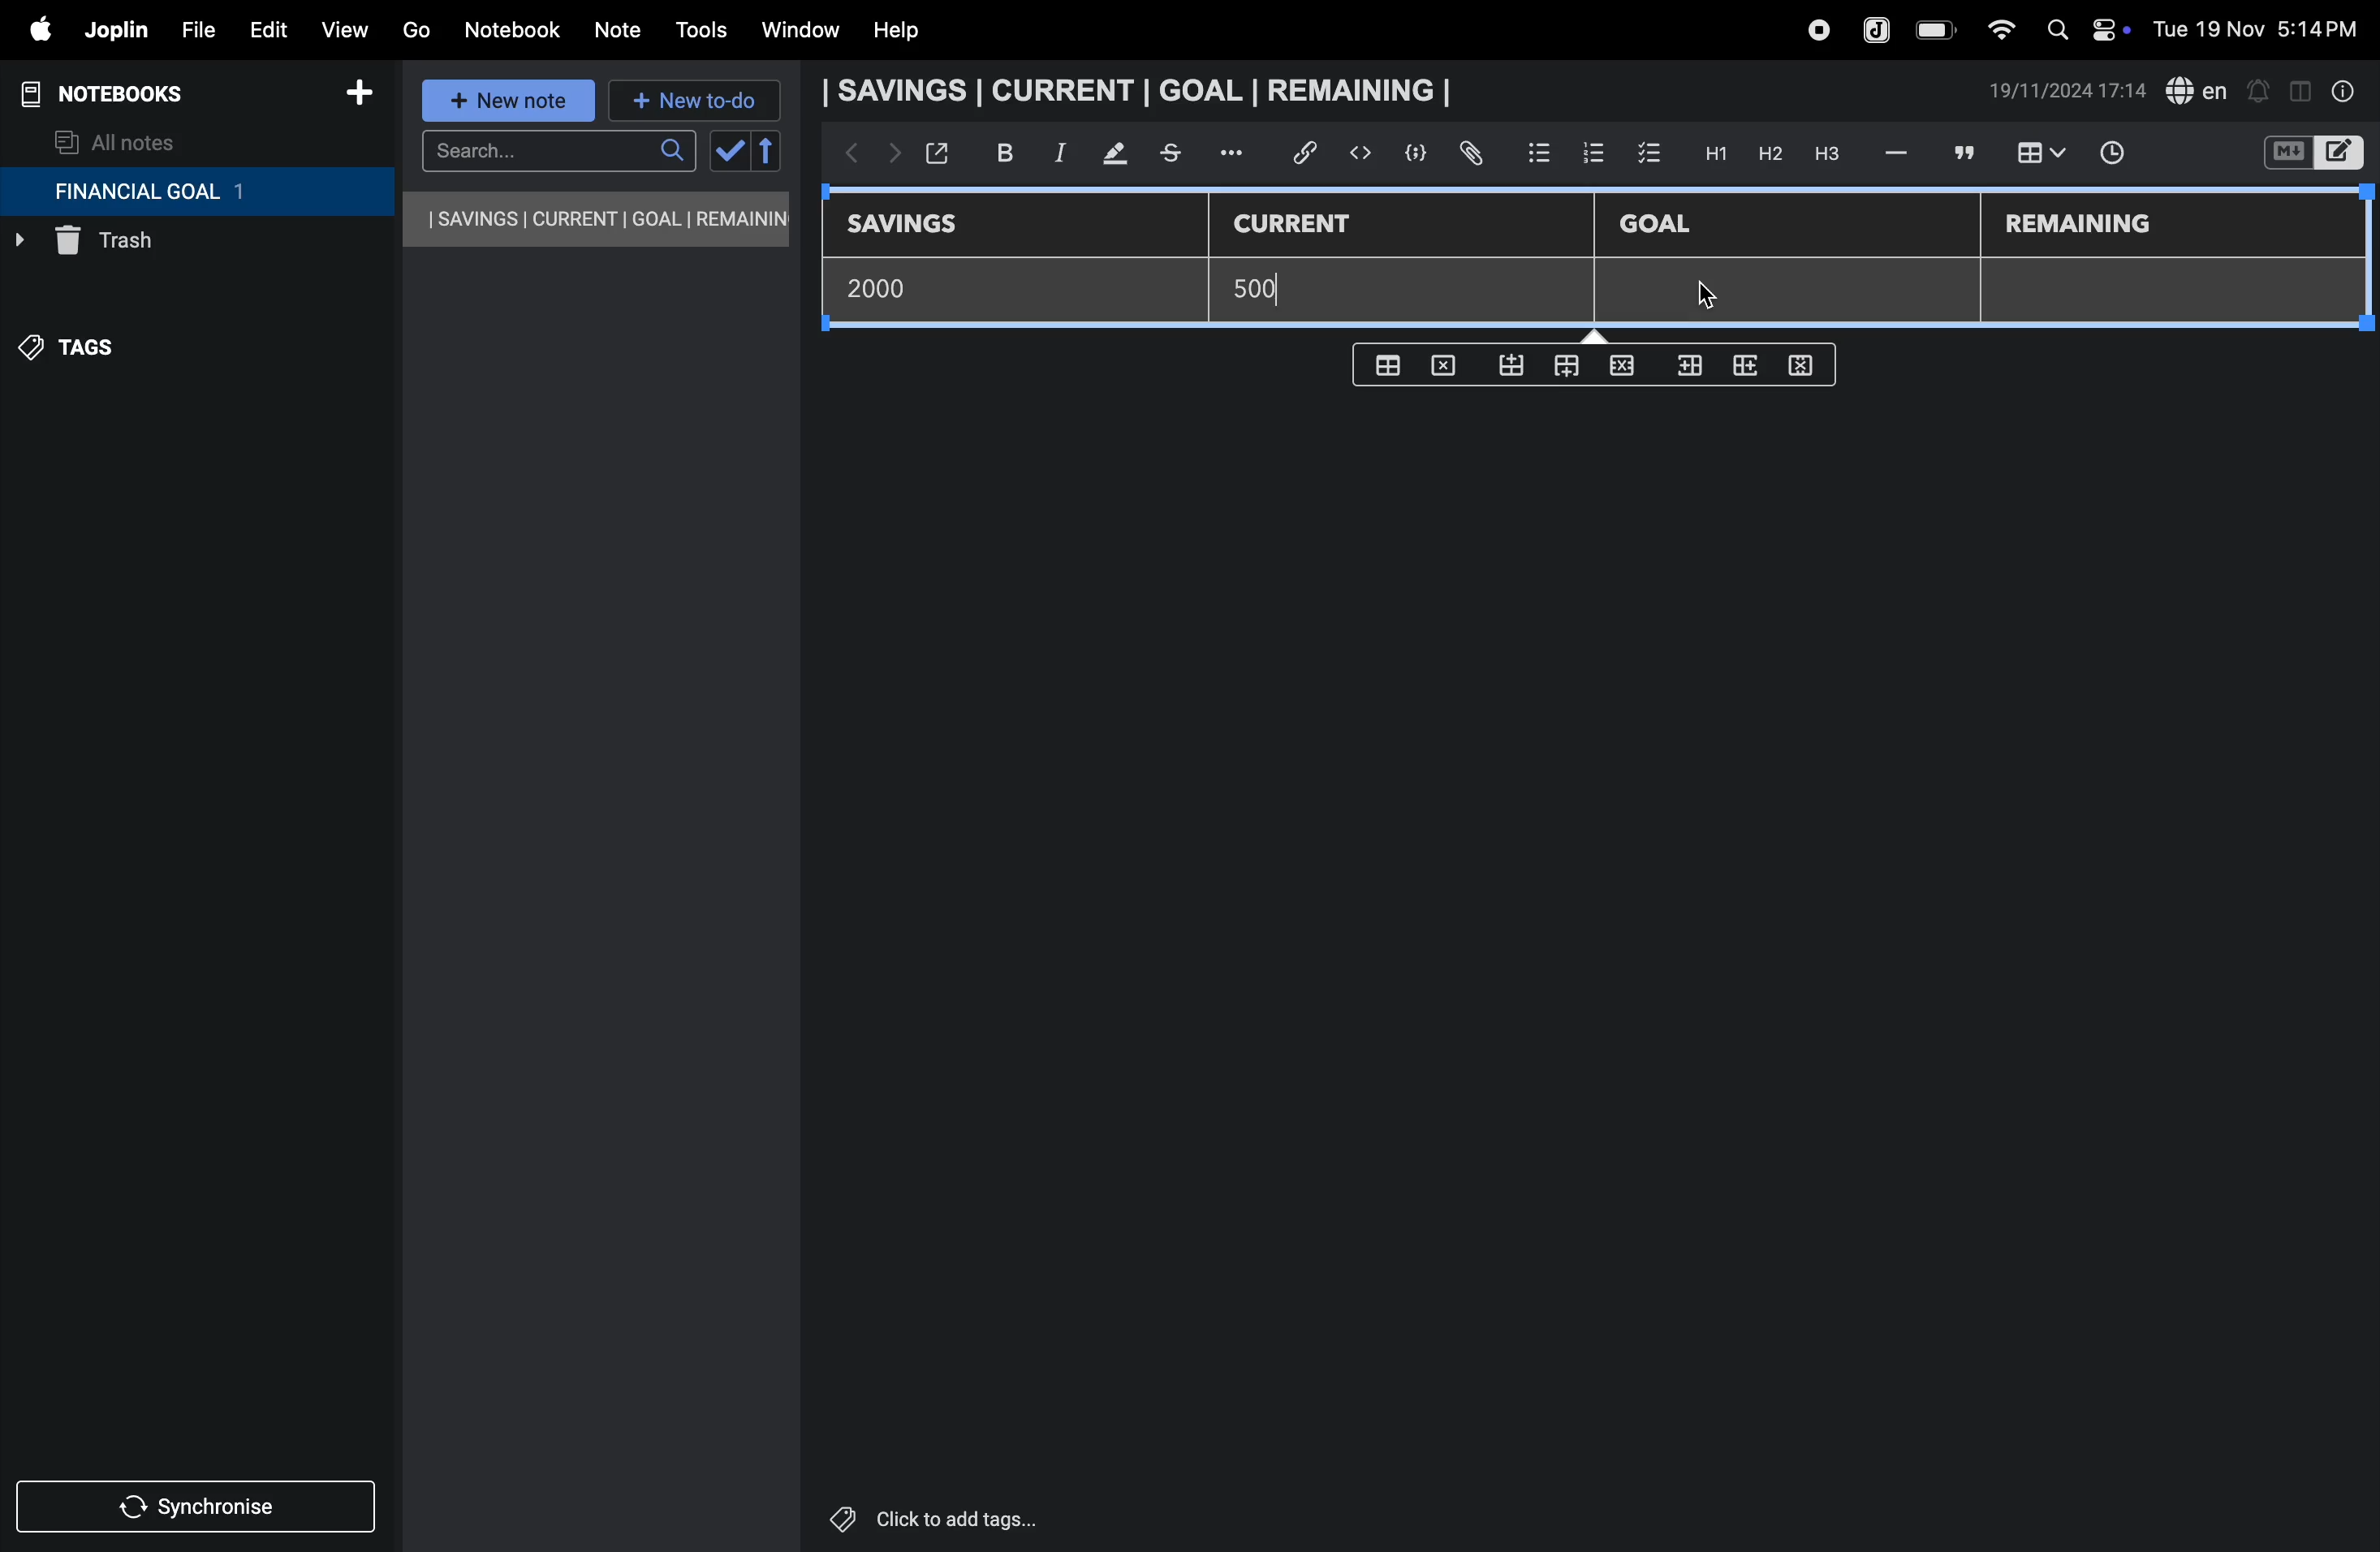  I want to click on add, so click(359, 96).